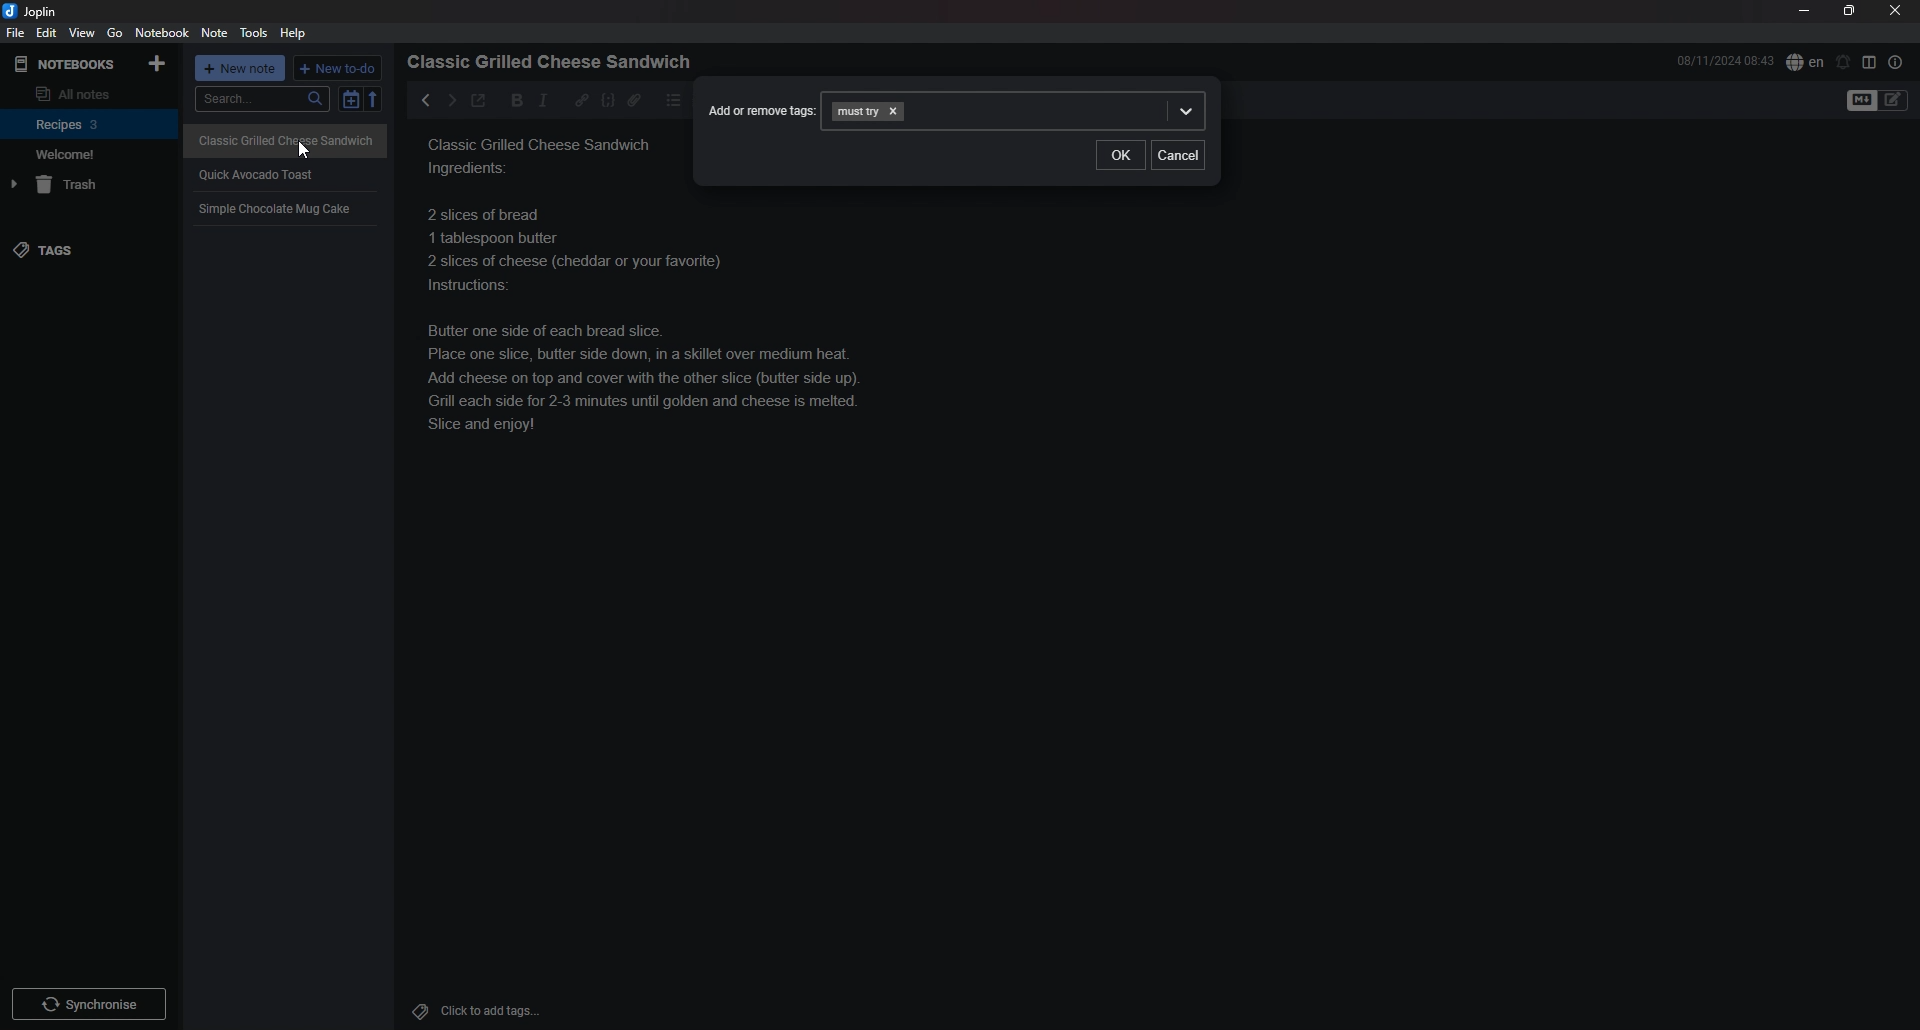 This screenshot has height=1030, width=1920. Describe the element at coordinates (254, 32) in the screenshot. I see `tools` at that location.